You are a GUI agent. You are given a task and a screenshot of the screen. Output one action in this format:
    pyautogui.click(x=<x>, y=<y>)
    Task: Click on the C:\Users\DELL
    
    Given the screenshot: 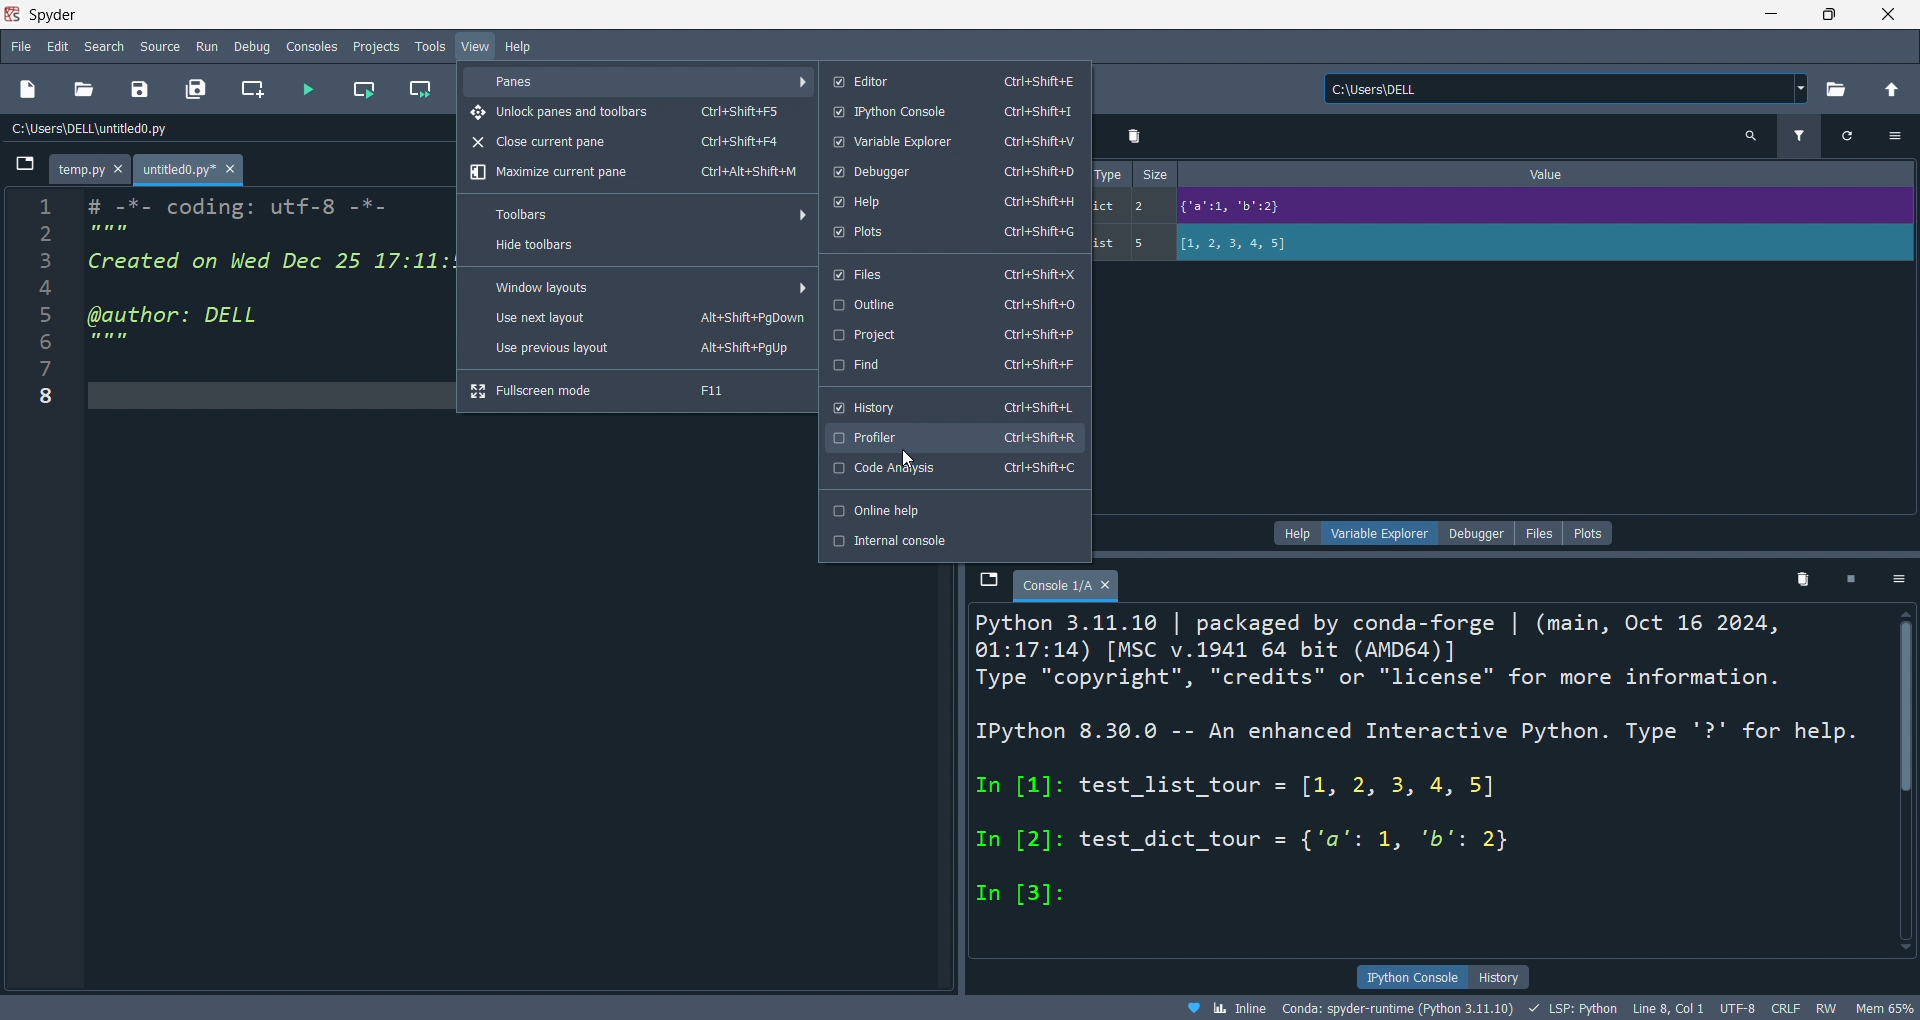 What is the action you would take?
    pyautogui.click(x=1563, y=87)
    